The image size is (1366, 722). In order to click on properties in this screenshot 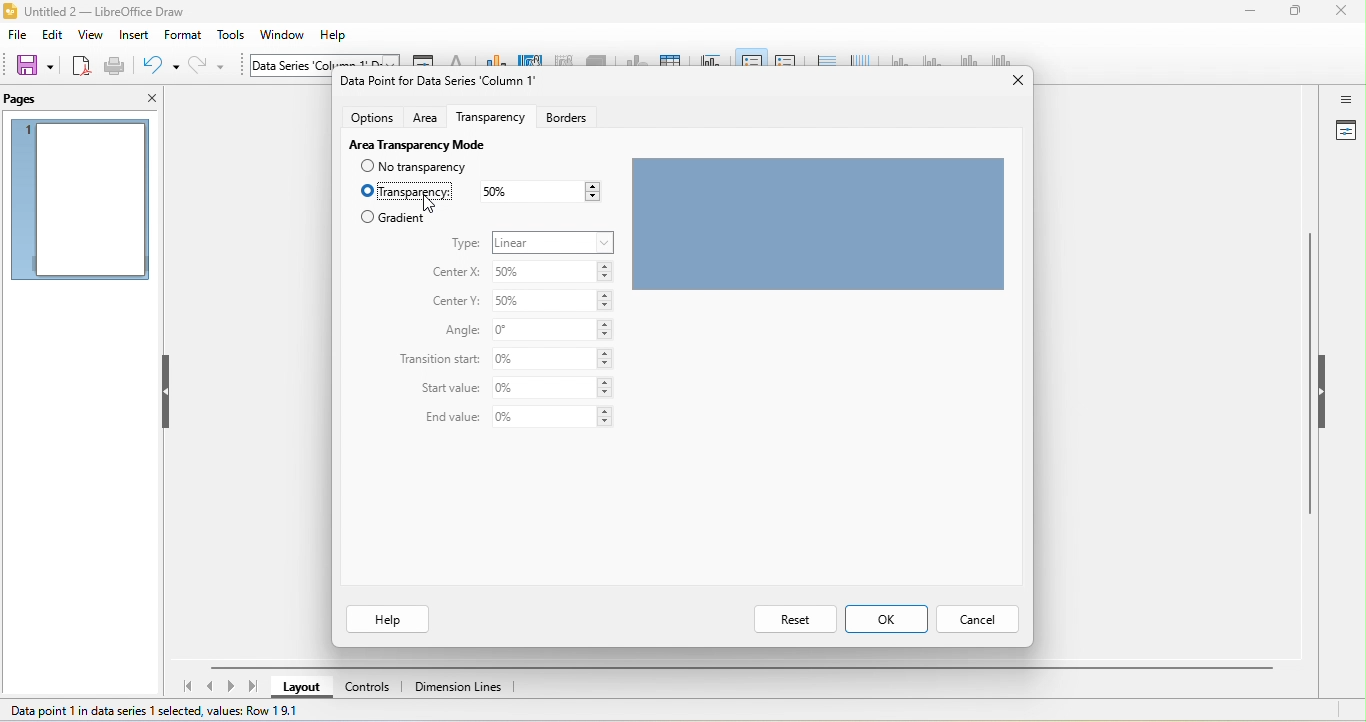, I will do `click(1345, 132)`.